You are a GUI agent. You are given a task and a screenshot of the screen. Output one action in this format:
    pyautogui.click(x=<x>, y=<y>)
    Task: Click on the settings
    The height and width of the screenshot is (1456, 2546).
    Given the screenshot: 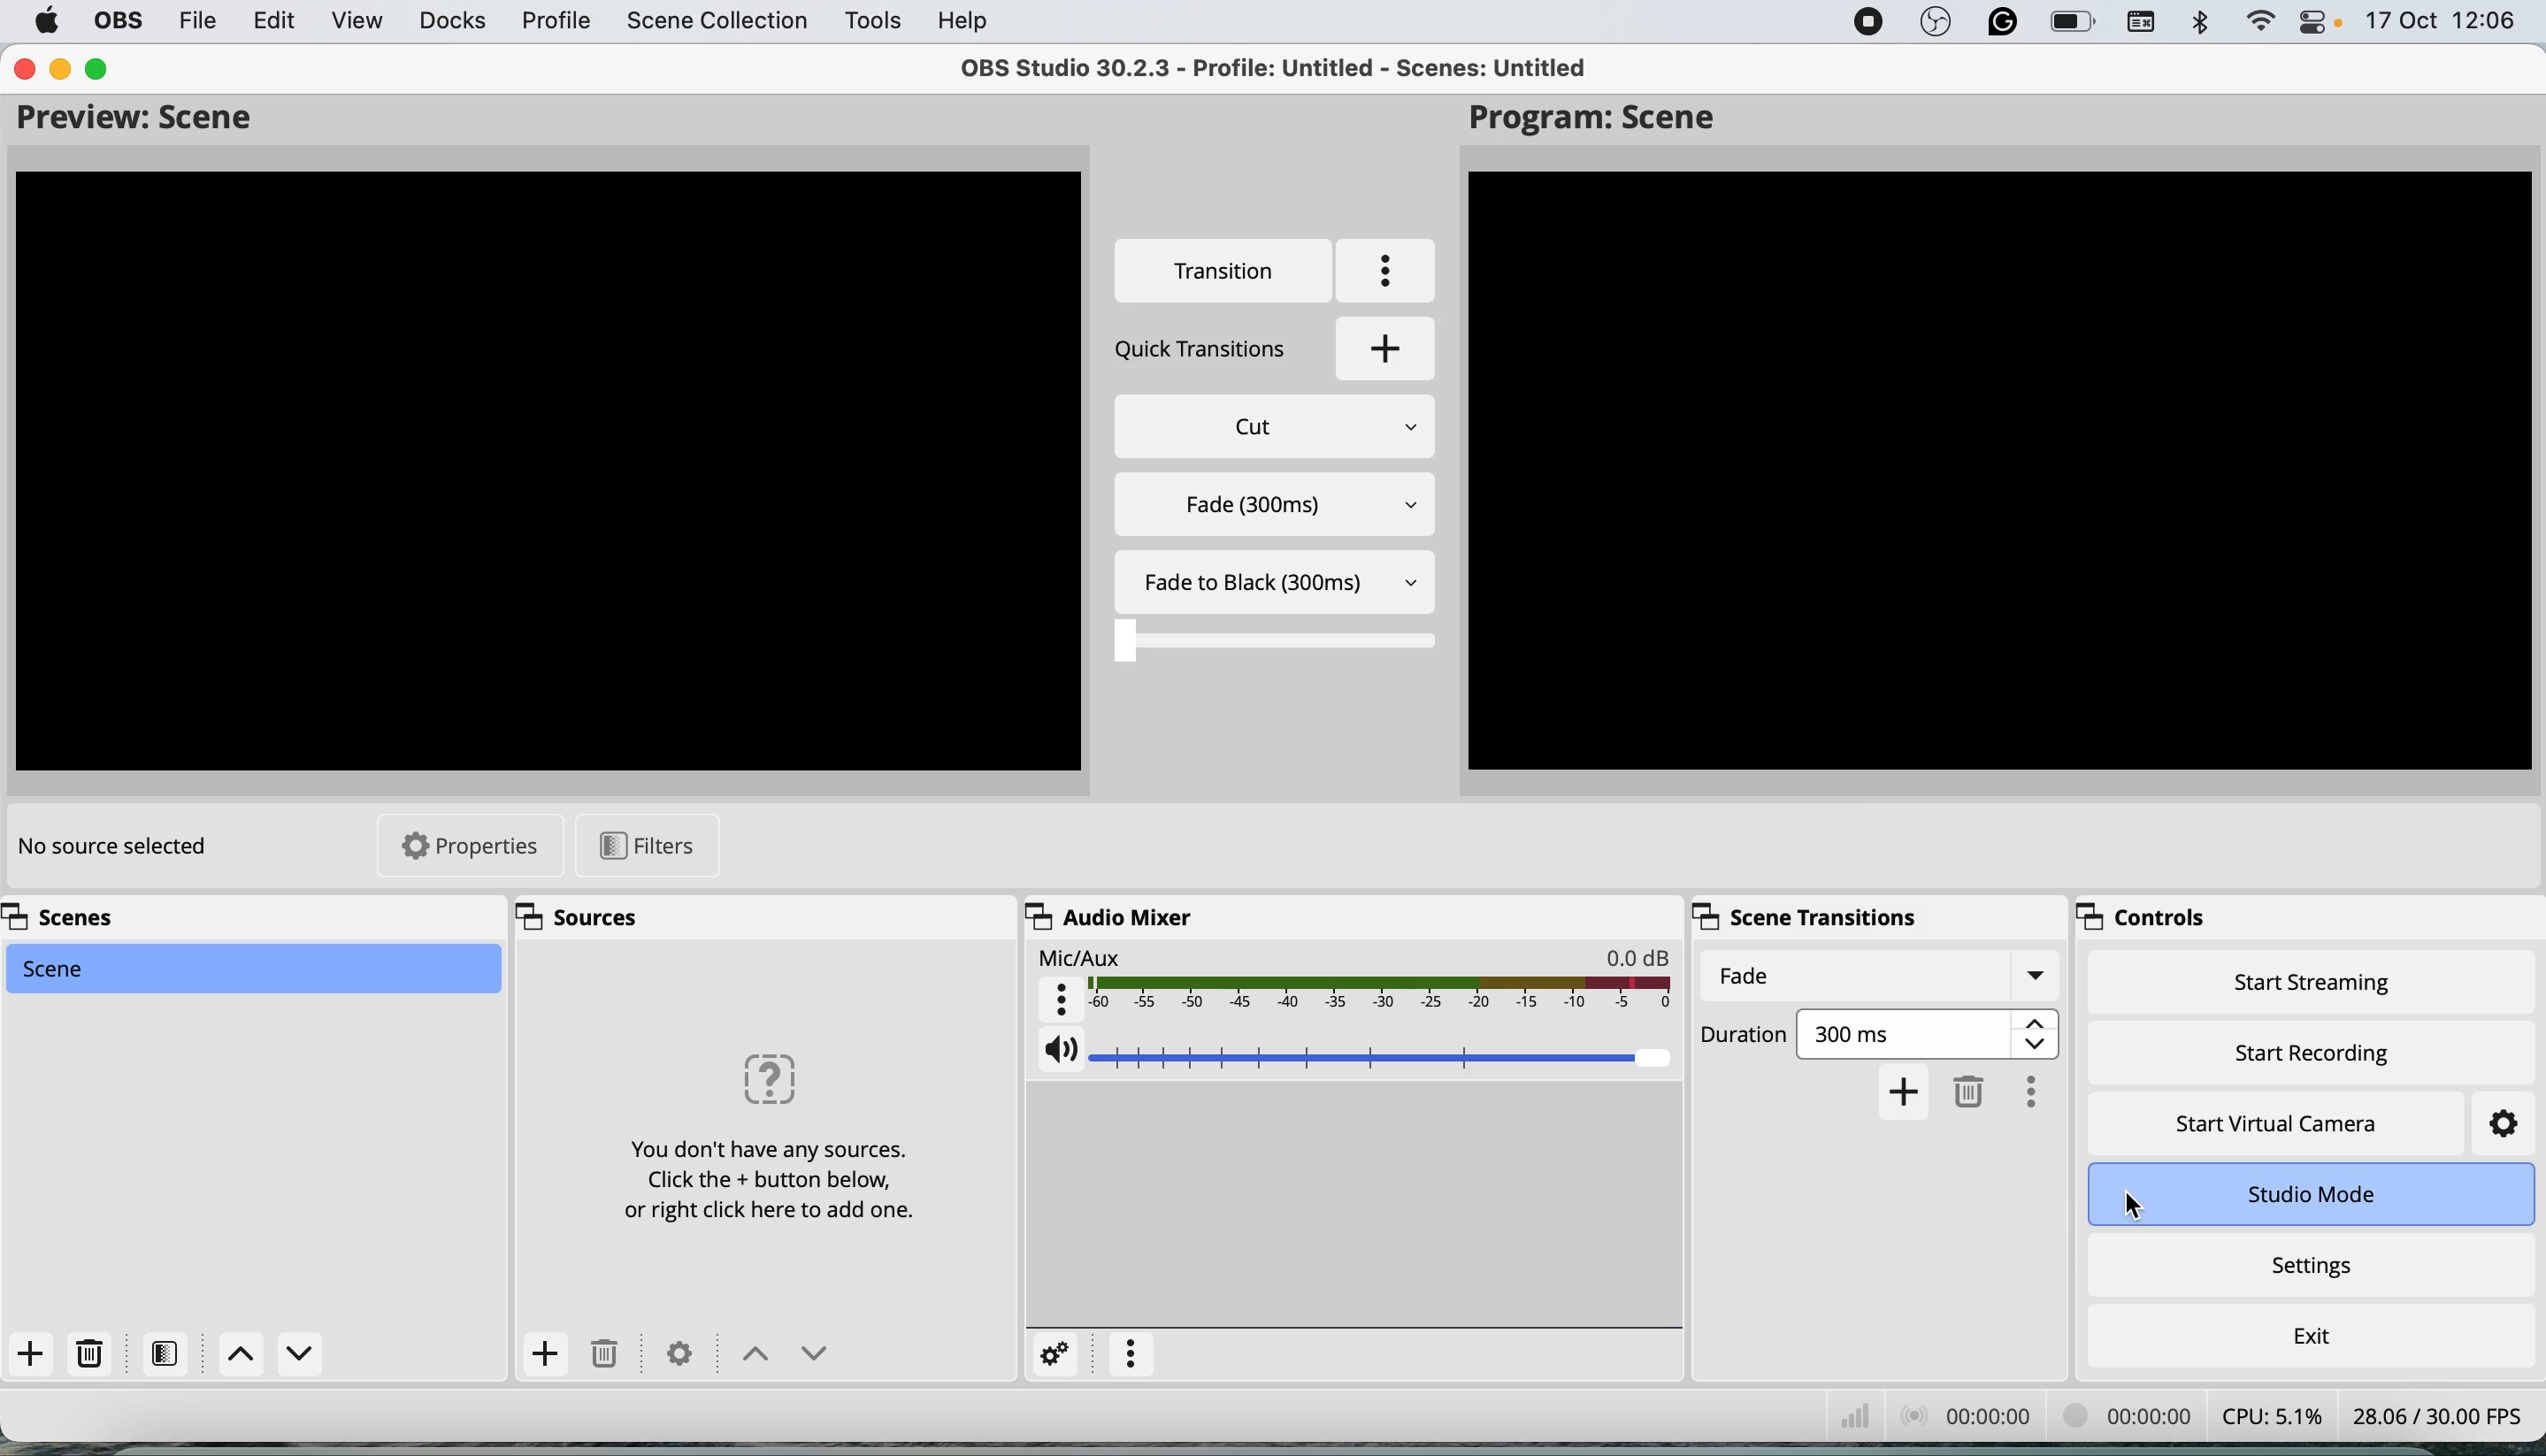 What is the action you would take?
    pyautogui.click(x=683, y=1355)
    